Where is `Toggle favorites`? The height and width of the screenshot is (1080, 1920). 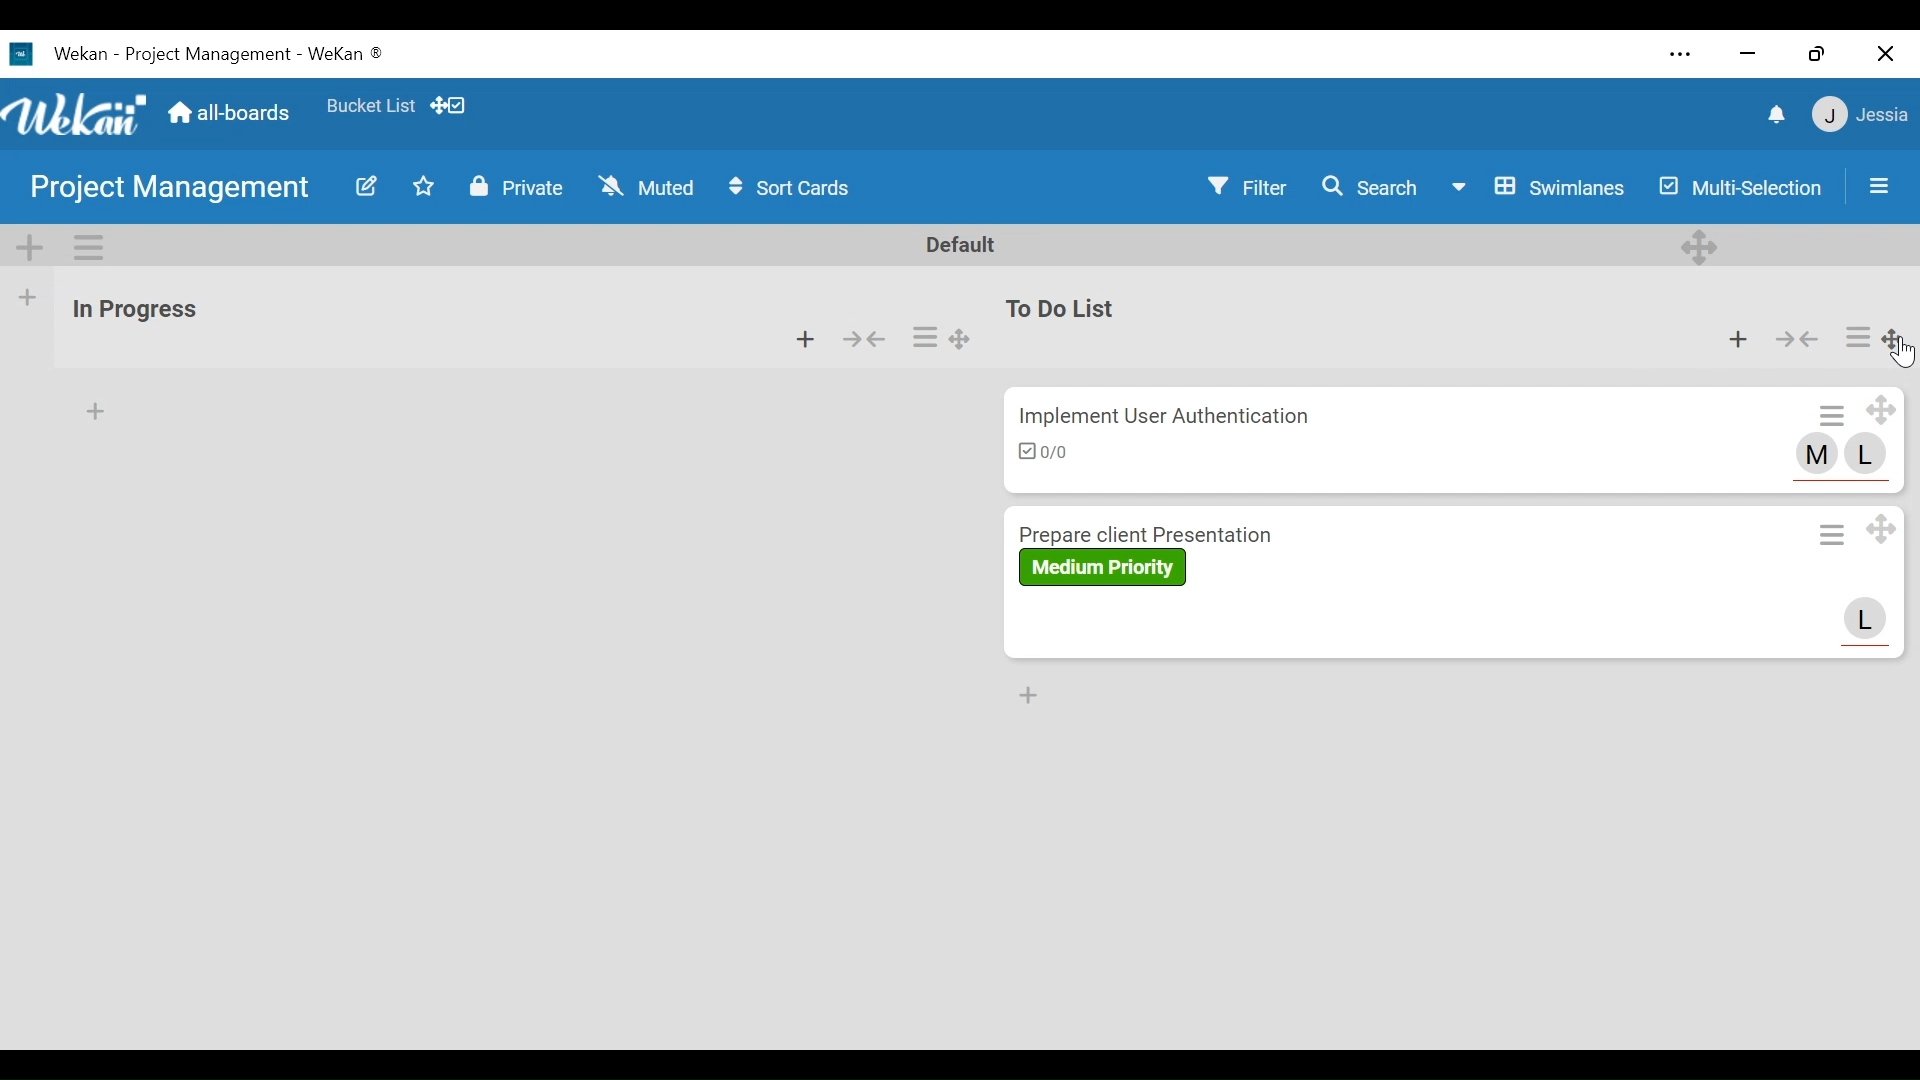
Toggle favorites is located at coordinates (422, 187).